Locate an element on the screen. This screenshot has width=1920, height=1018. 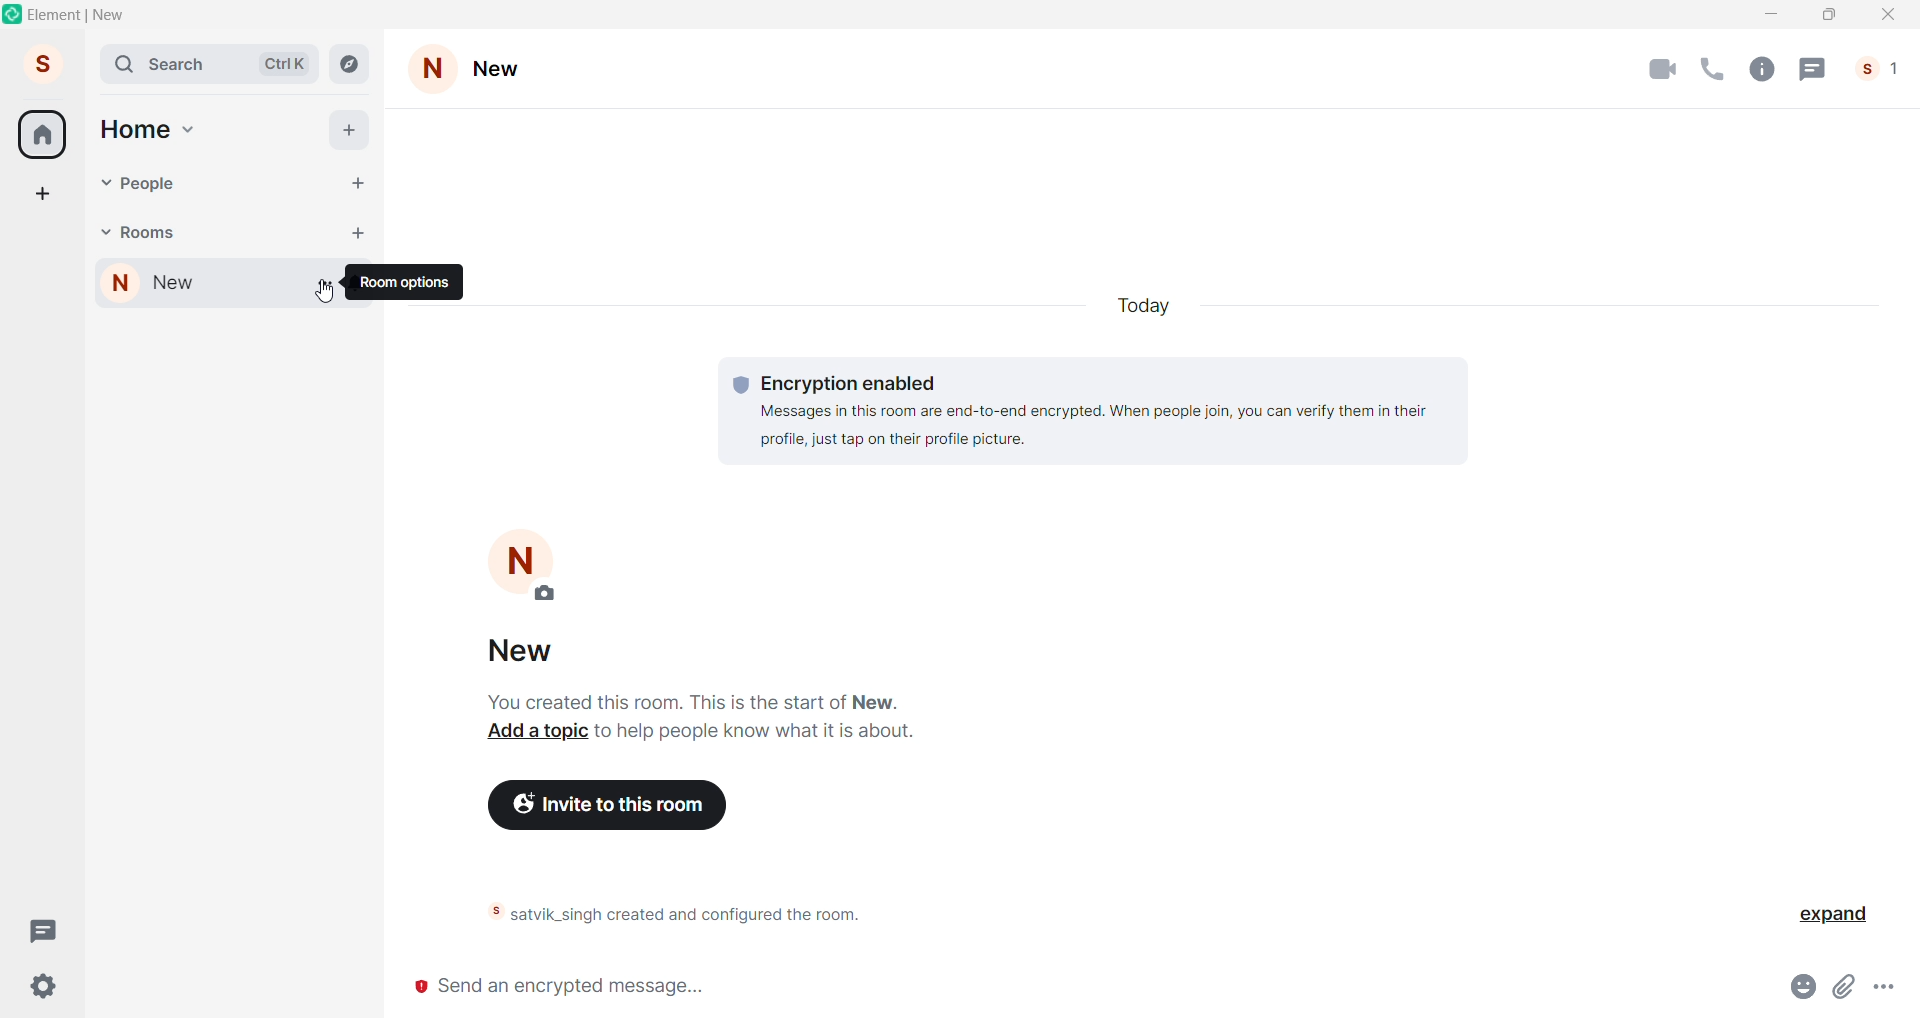
Threads is located at coordinates (41, 930).